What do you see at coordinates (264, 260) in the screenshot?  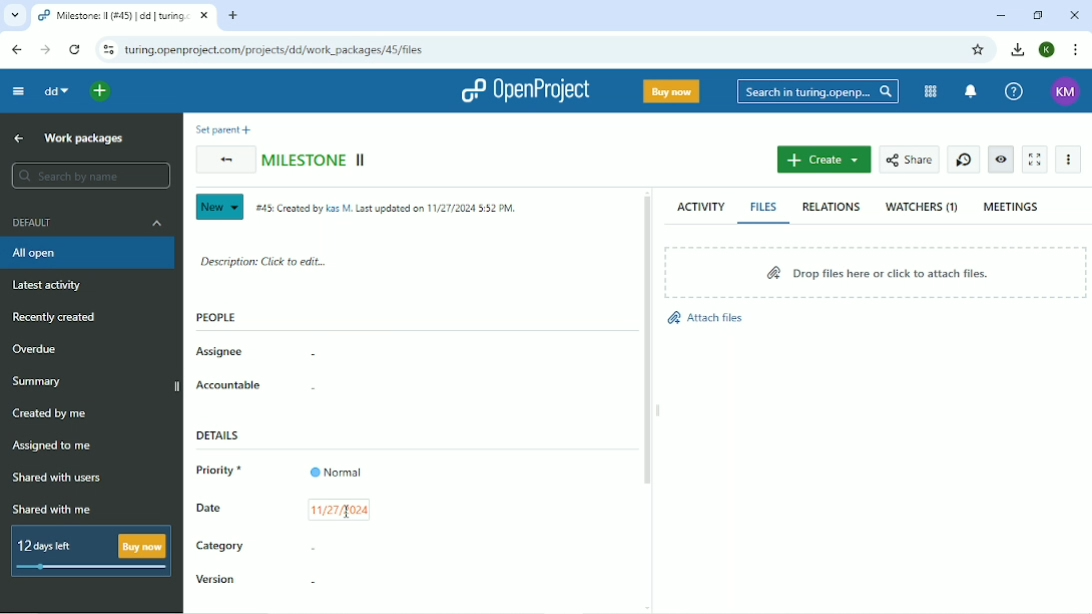 I see `Description: click to edit` at bounding box center [264, 260].